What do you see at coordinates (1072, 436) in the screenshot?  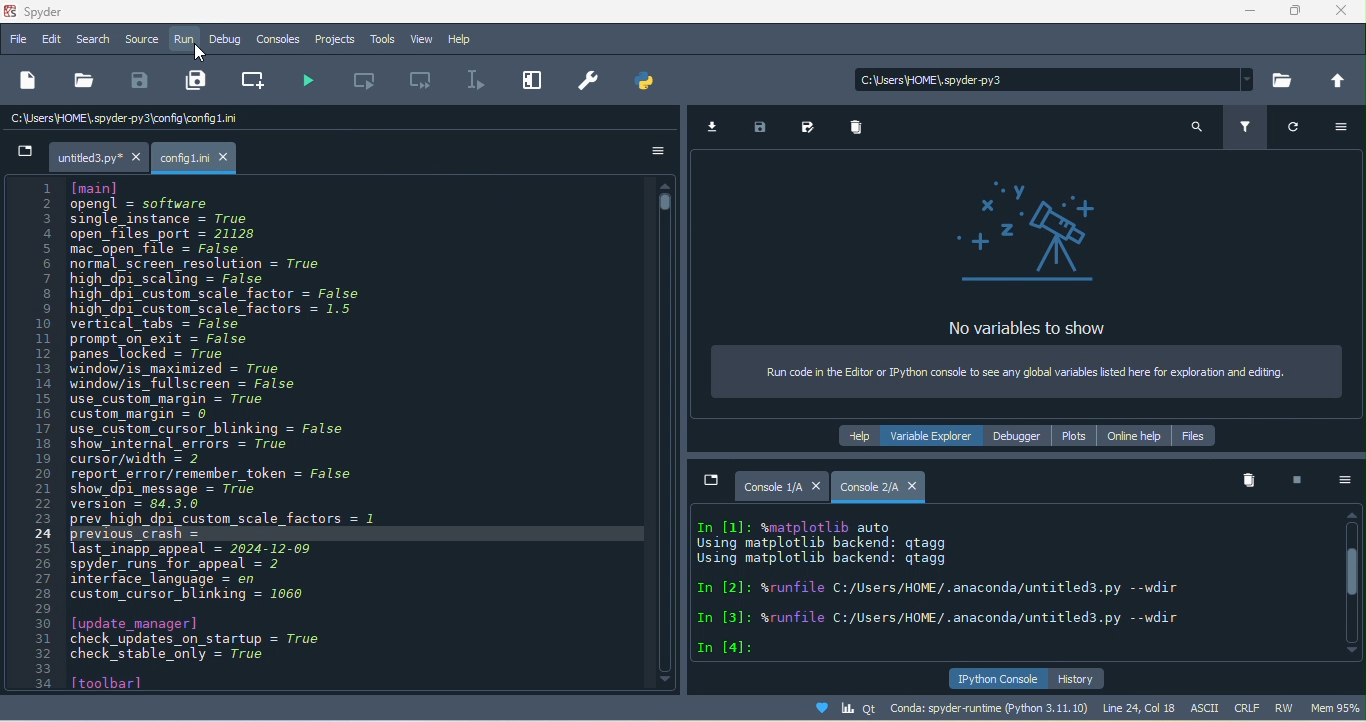 I see `plots` at bounding box center [1072, 436].